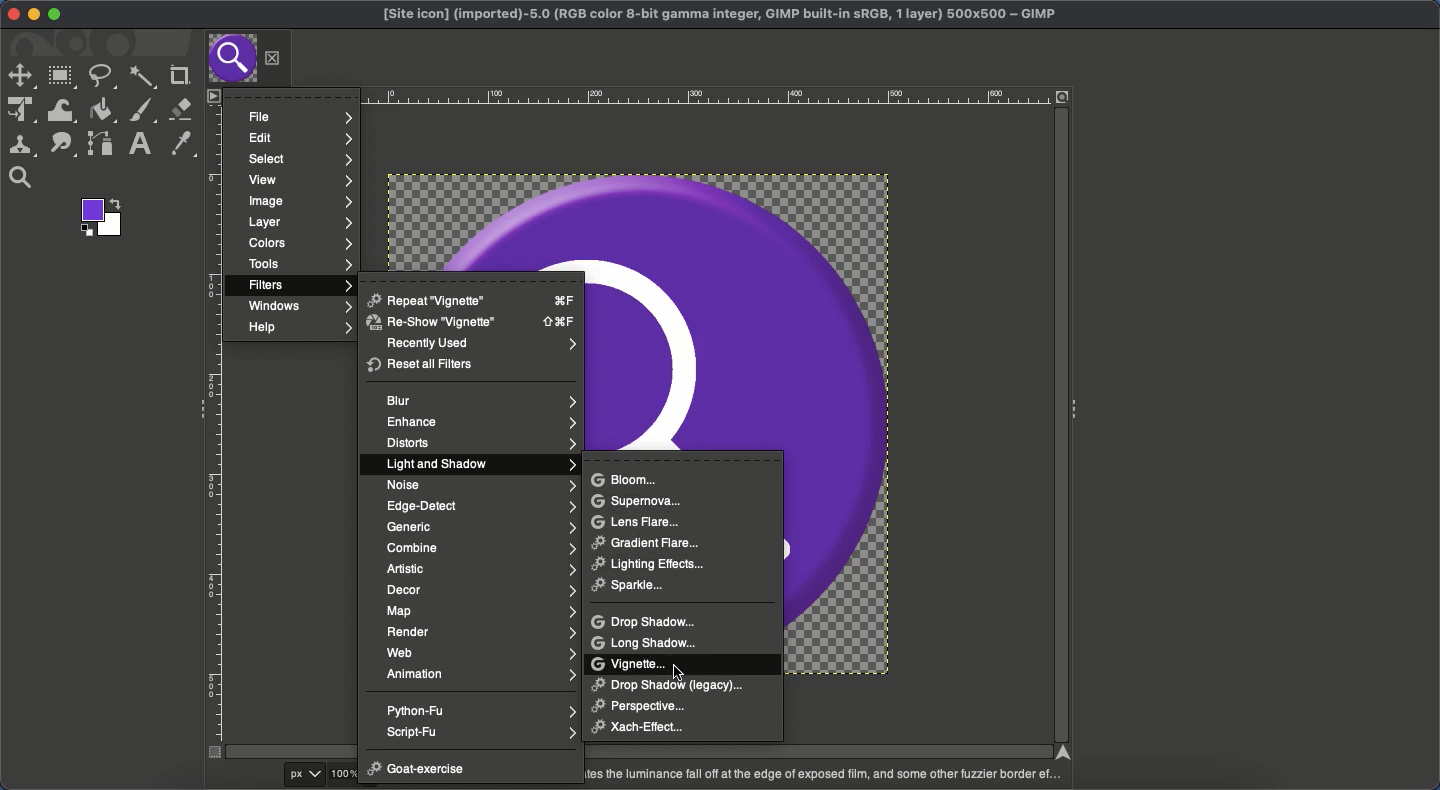 This screenshot has width=1440, height=790. I want to click on Close, so click(273, 58).